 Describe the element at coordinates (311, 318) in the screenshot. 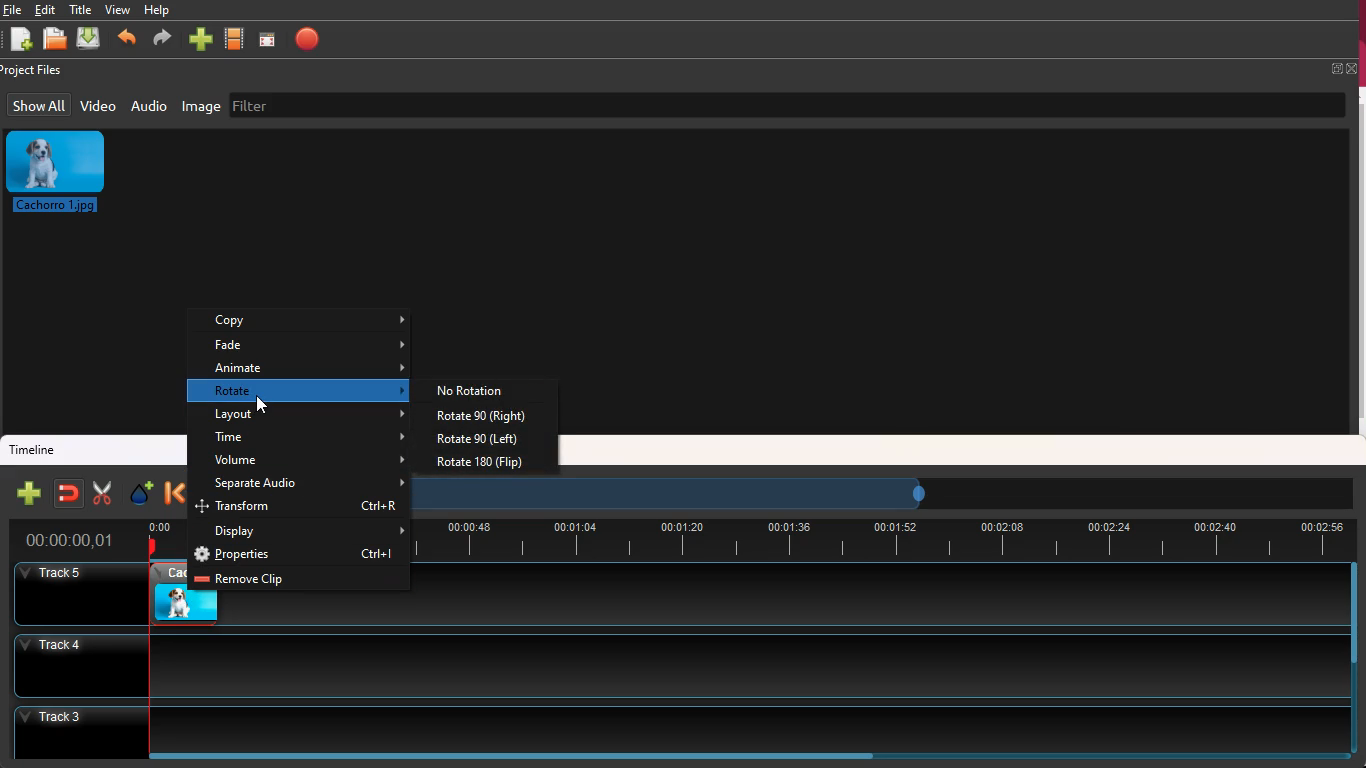

I see `copy` at that location.